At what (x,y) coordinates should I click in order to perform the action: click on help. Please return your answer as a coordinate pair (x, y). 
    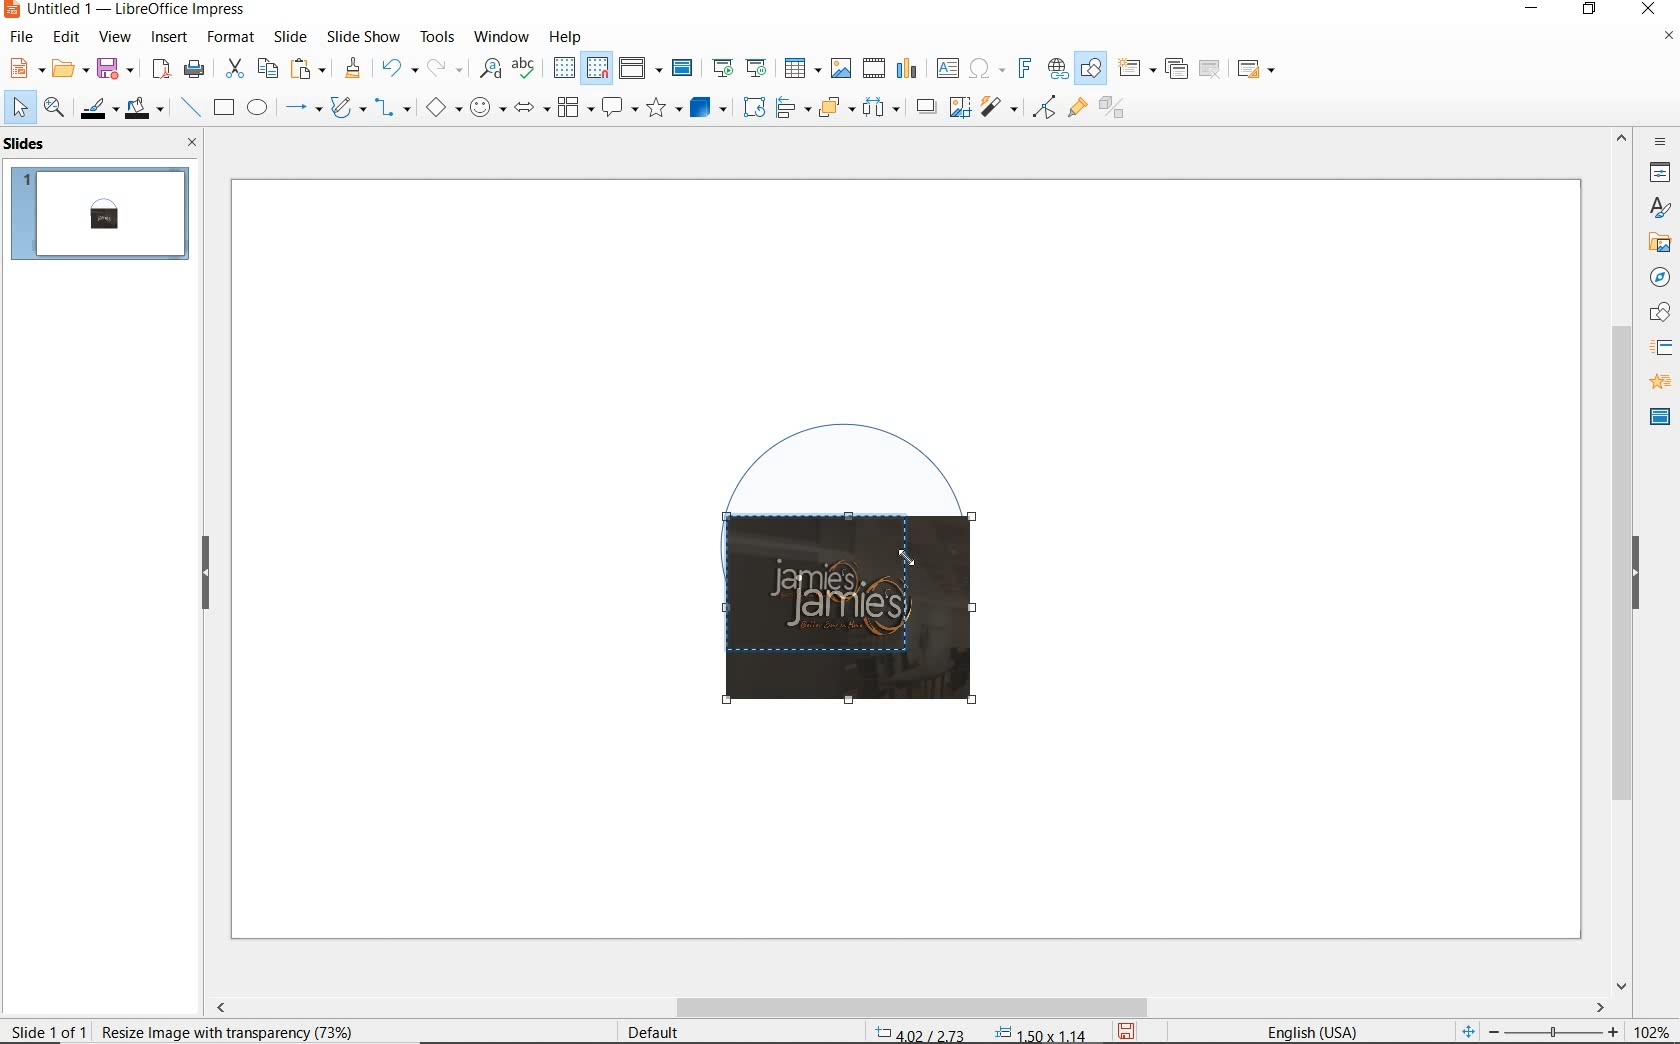
    Looking at the image, I should click on (568, 34).